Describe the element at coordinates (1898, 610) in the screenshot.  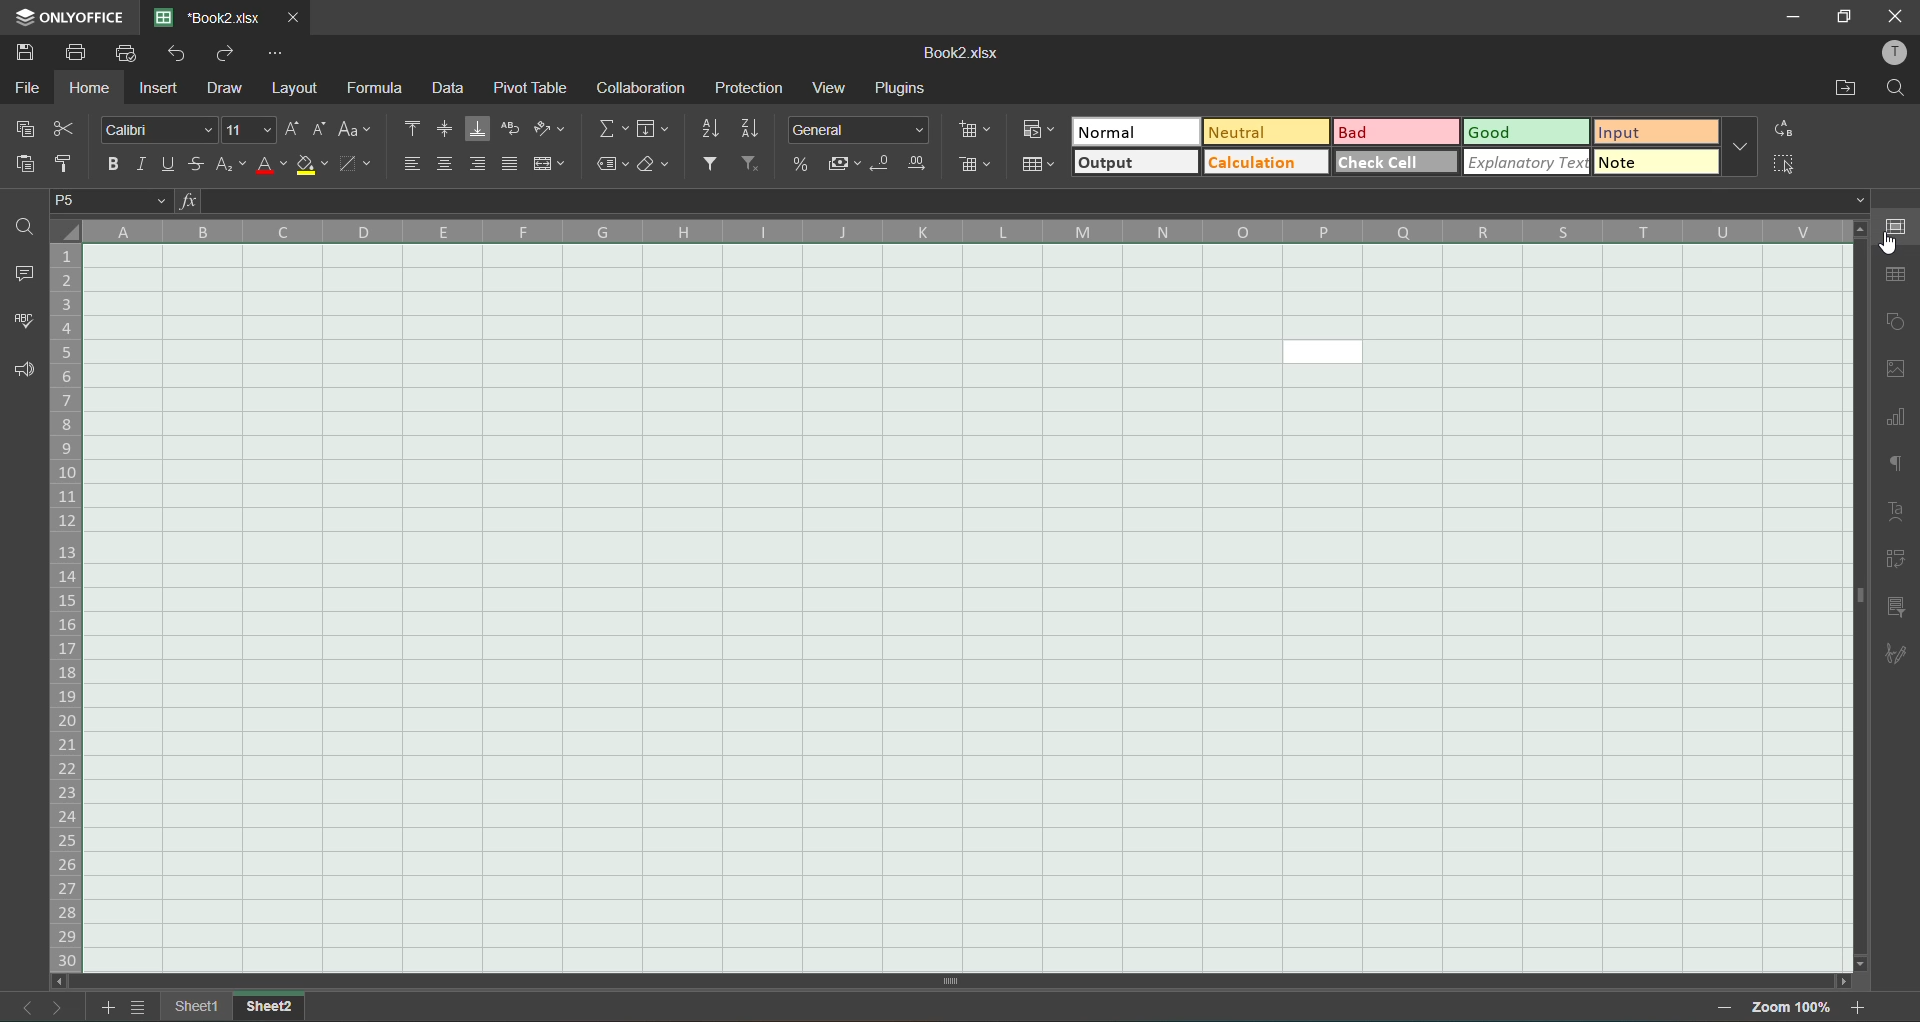
I see `slicer` at that location.